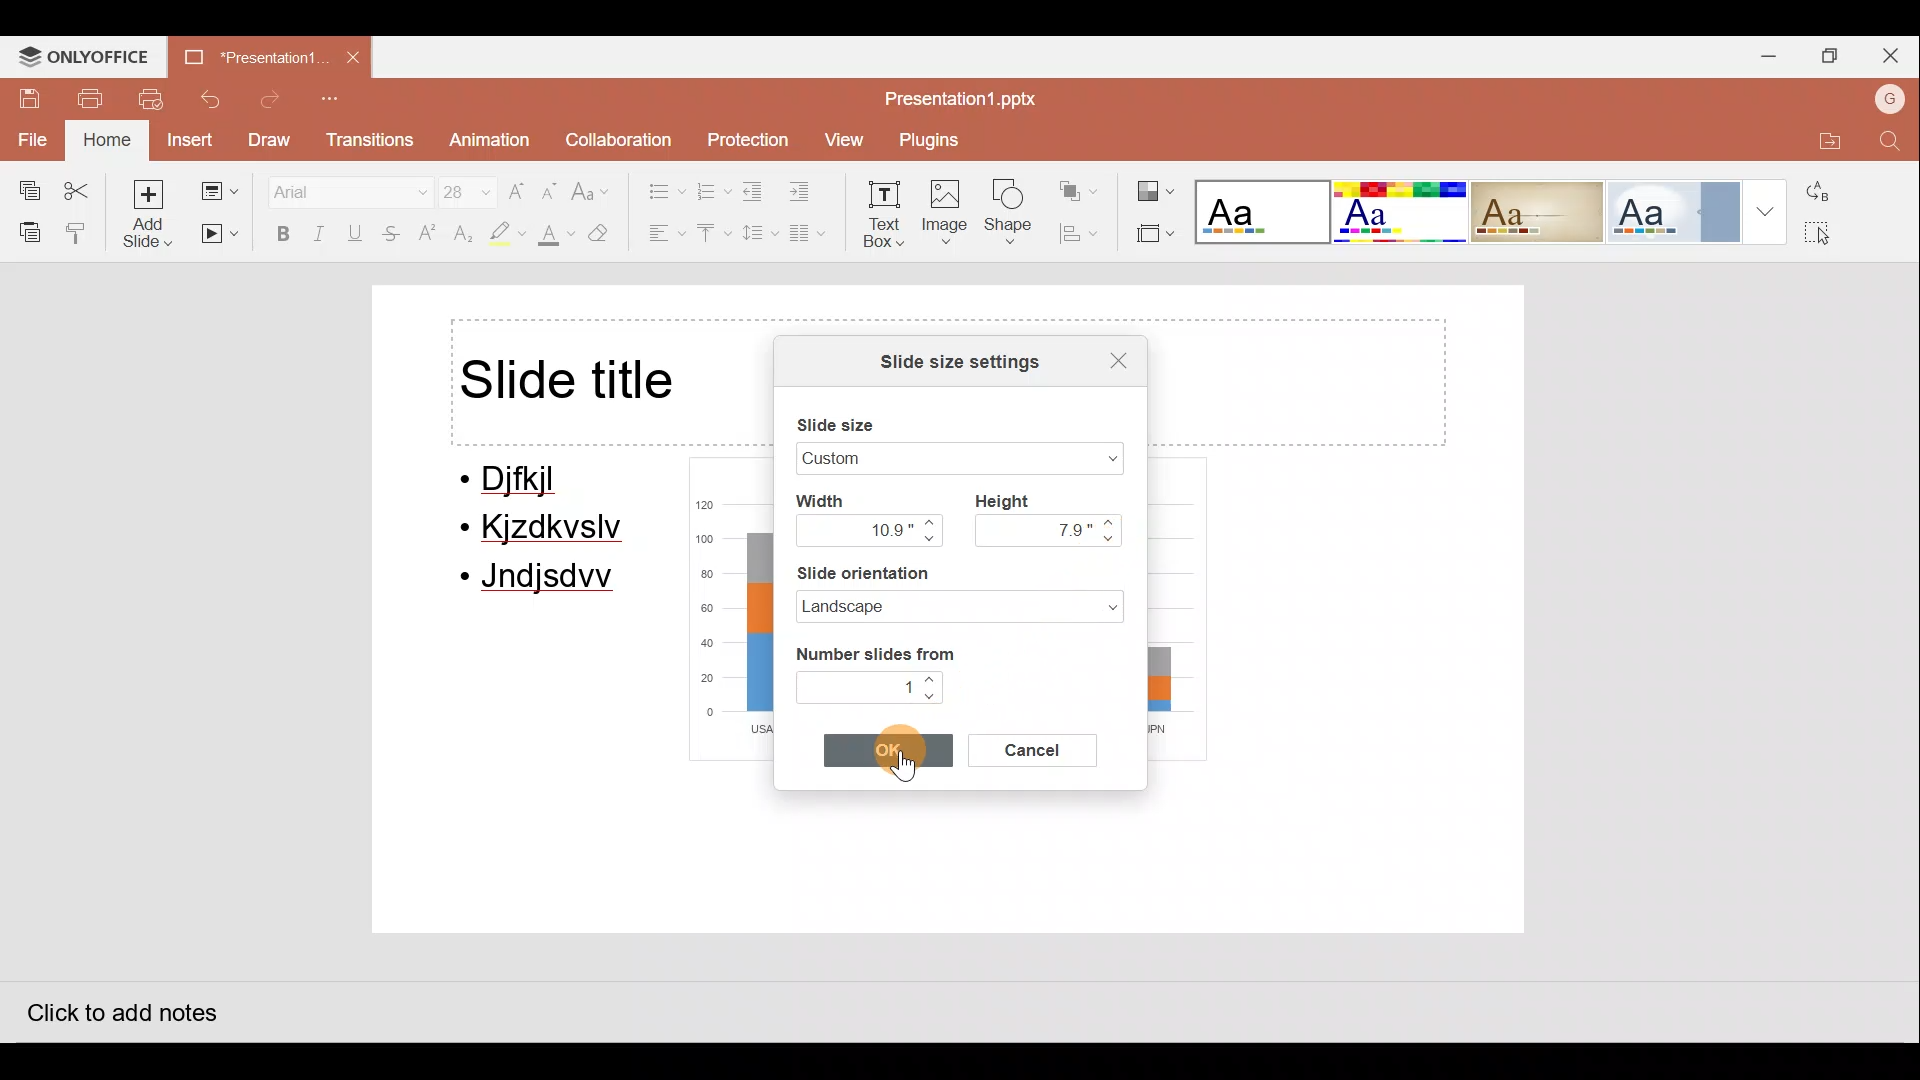  Describe the element at coordinates (1766, 211) in the screenshot. I see `More theme` at that location.